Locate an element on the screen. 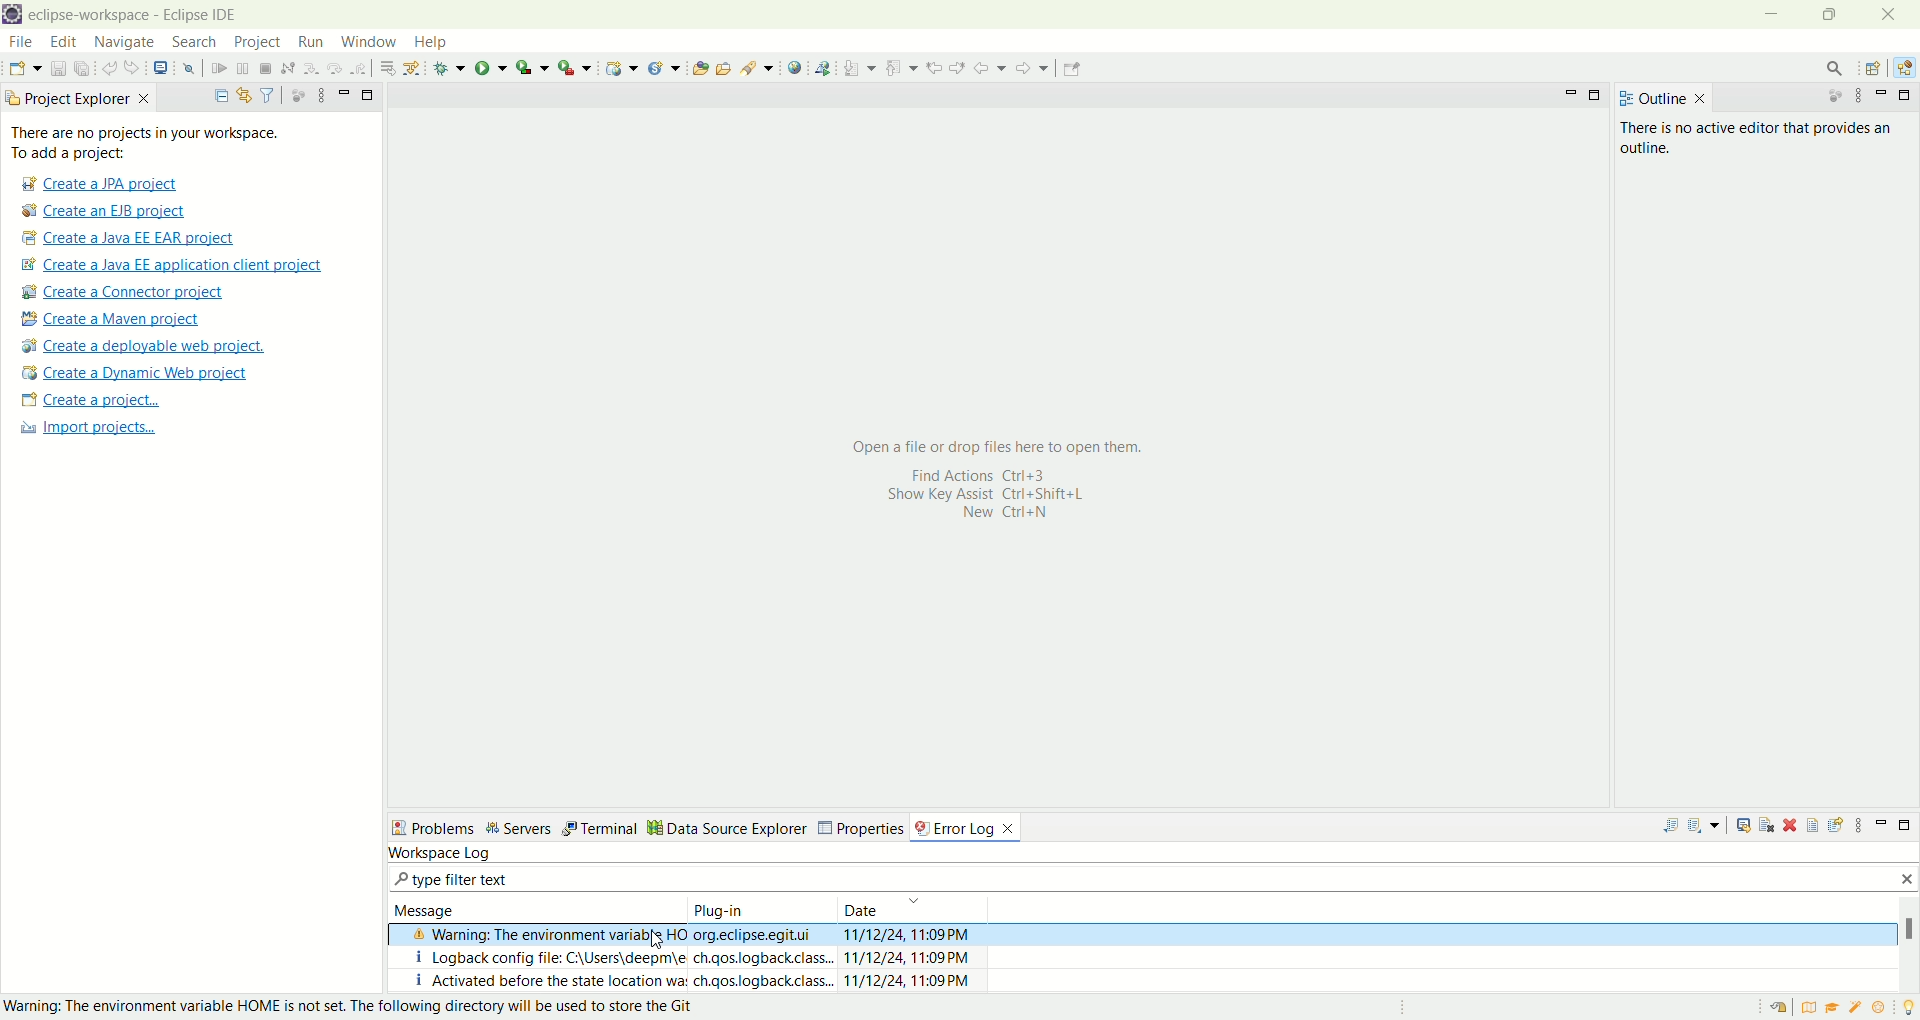  error log is located at coordinates (975, 826).